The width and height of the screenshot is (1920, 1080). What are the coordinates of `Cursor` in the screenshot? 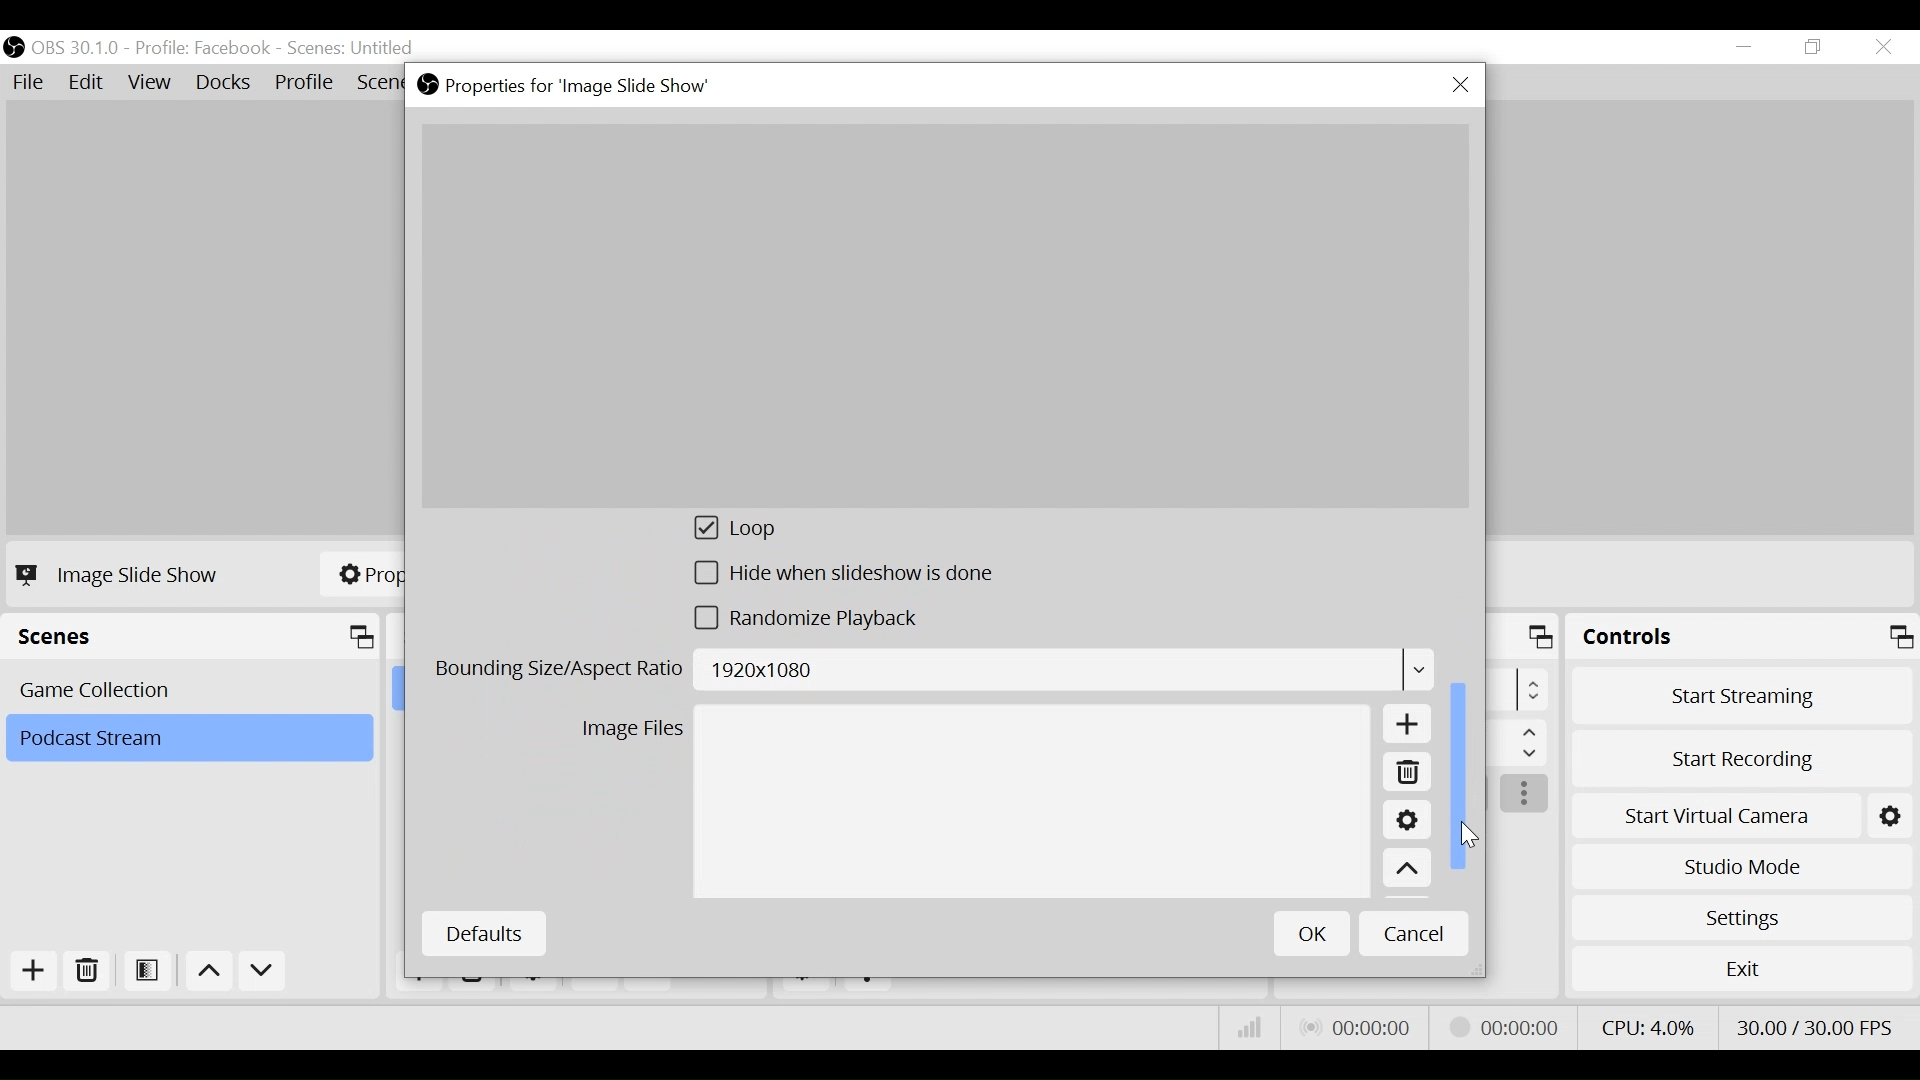 It's located at (1474, 838).